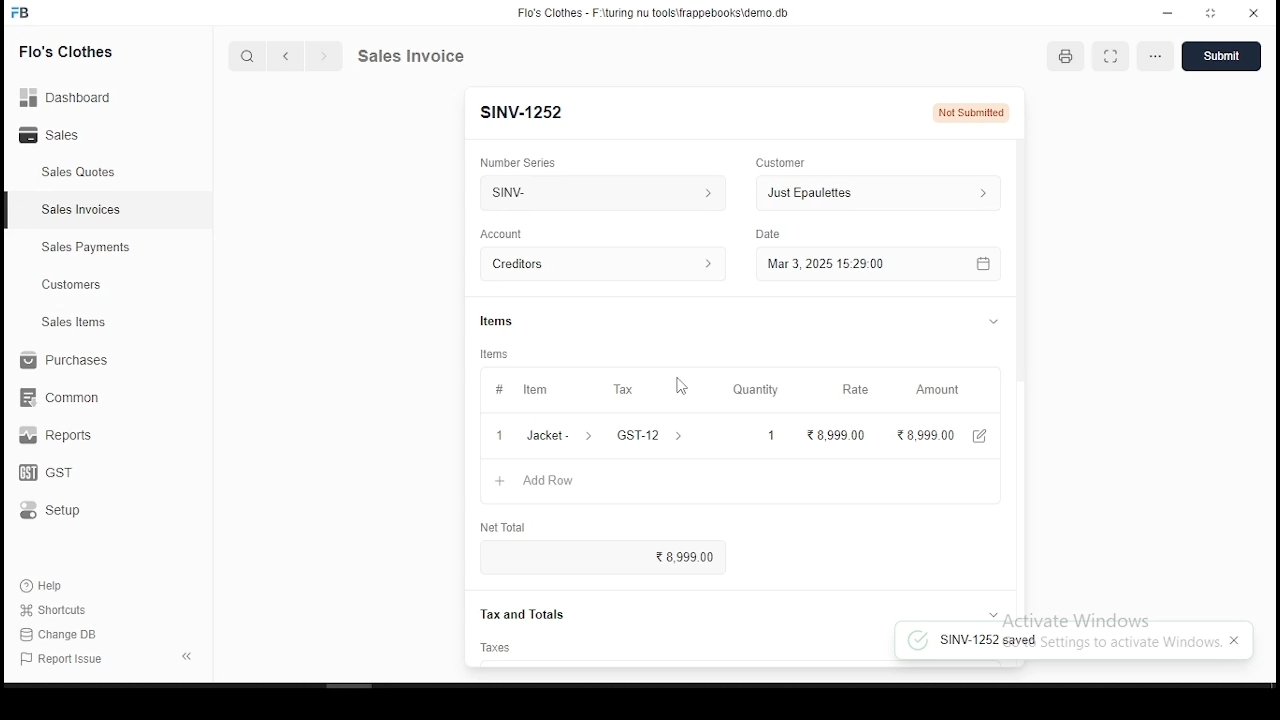 This screenshot has width=1280, height=720. Describe the element at coordinates (495, 232) in the screenshot. I see `date` at that location.